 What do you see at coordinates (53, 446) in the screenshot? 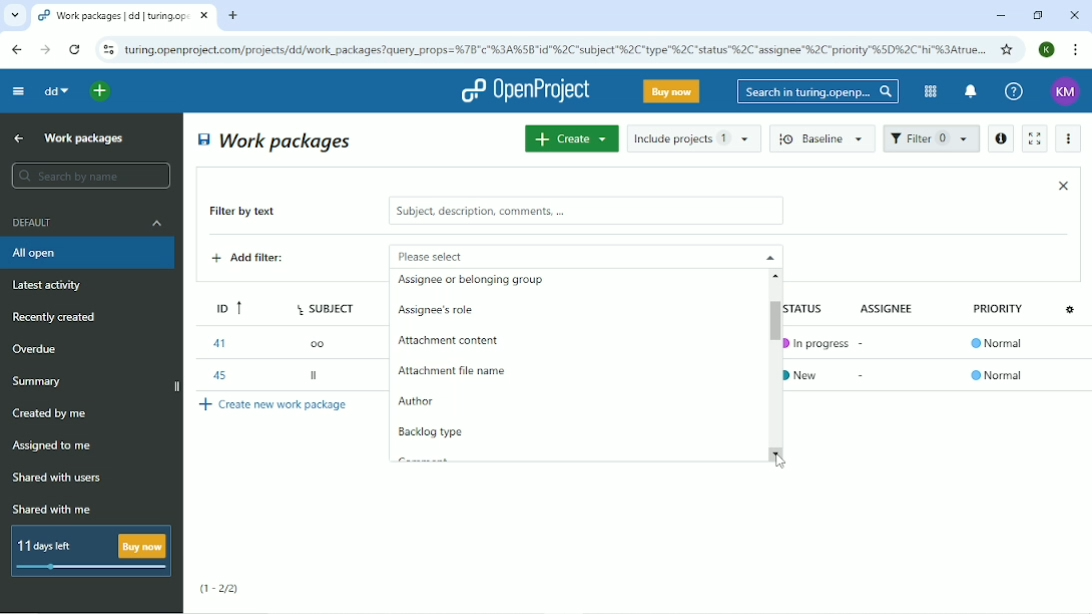
I see `Assigned to me` at bounding box center [53, 446].